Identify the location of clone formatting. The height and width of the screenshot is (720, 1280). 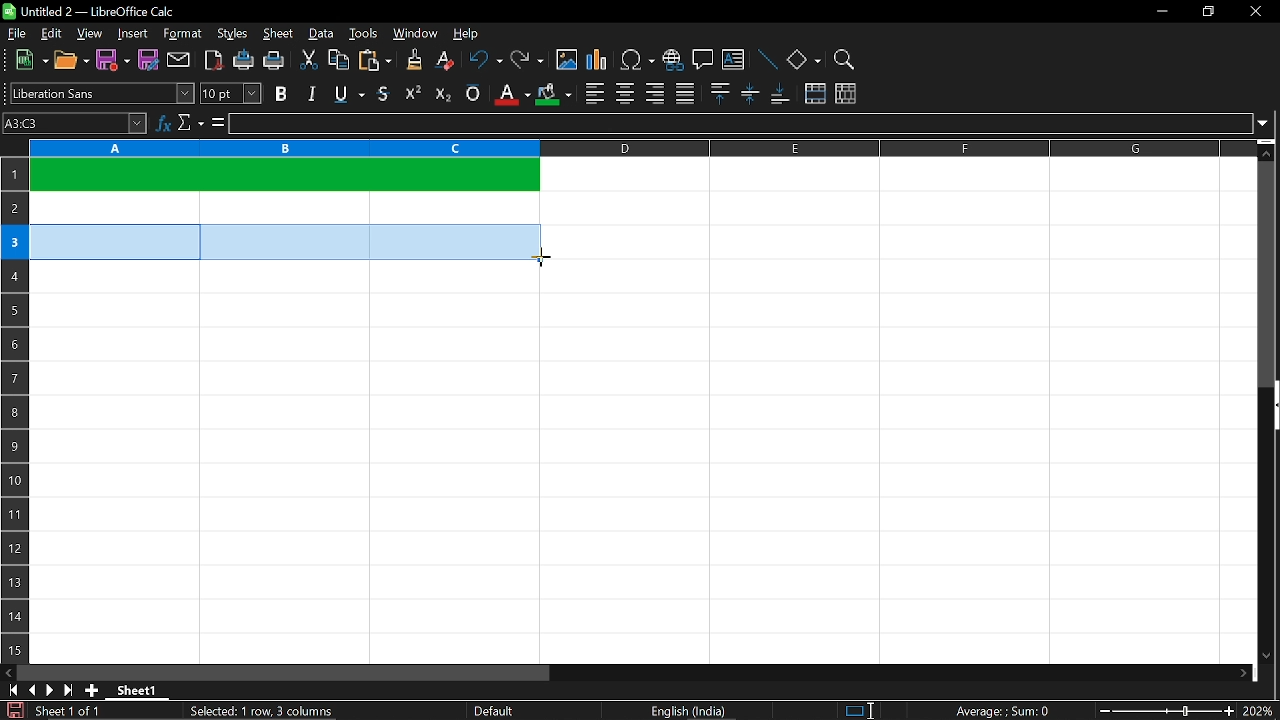
(409, 60).